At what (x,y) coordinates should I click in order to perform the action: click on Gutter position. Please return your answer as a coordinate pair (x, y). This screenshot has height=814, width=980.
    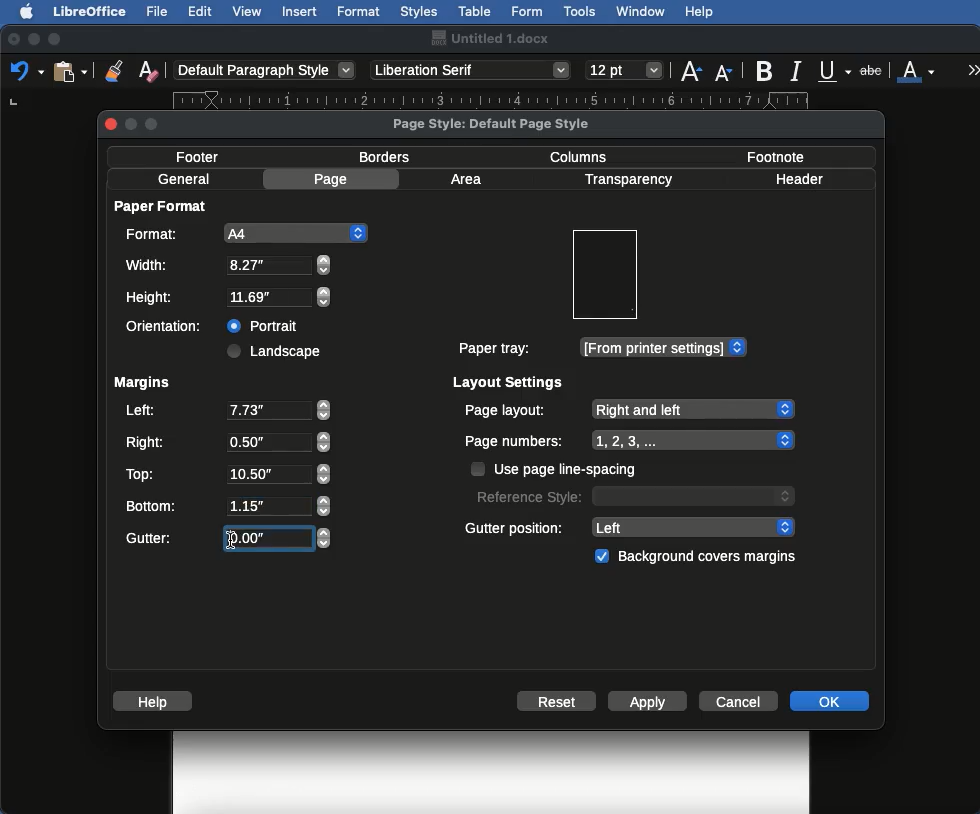
    Looking at the image, I should click on (631, 526).